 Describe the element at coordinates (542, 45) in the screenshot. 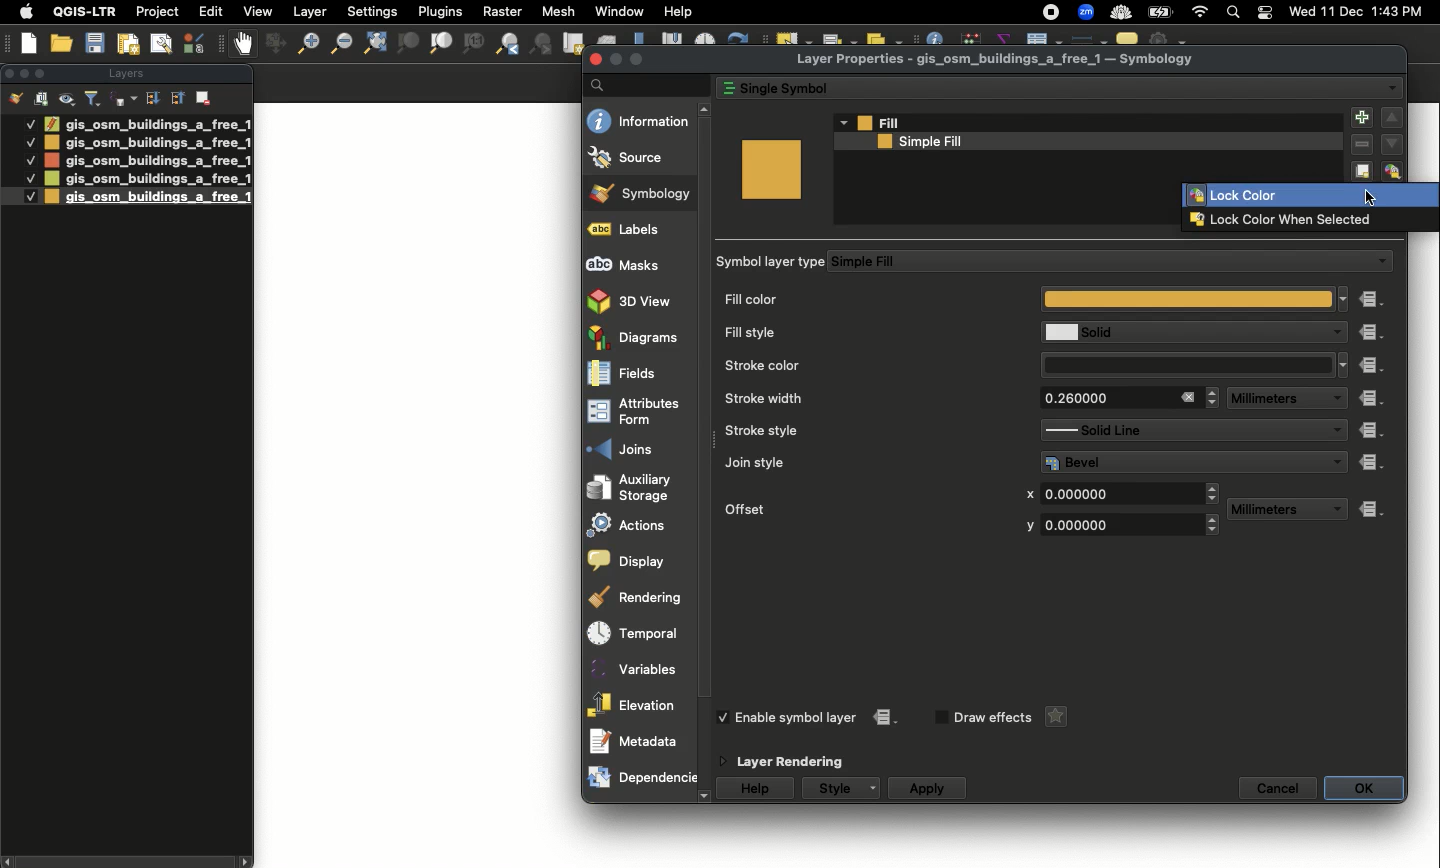

I see `Zoom first` at that location.